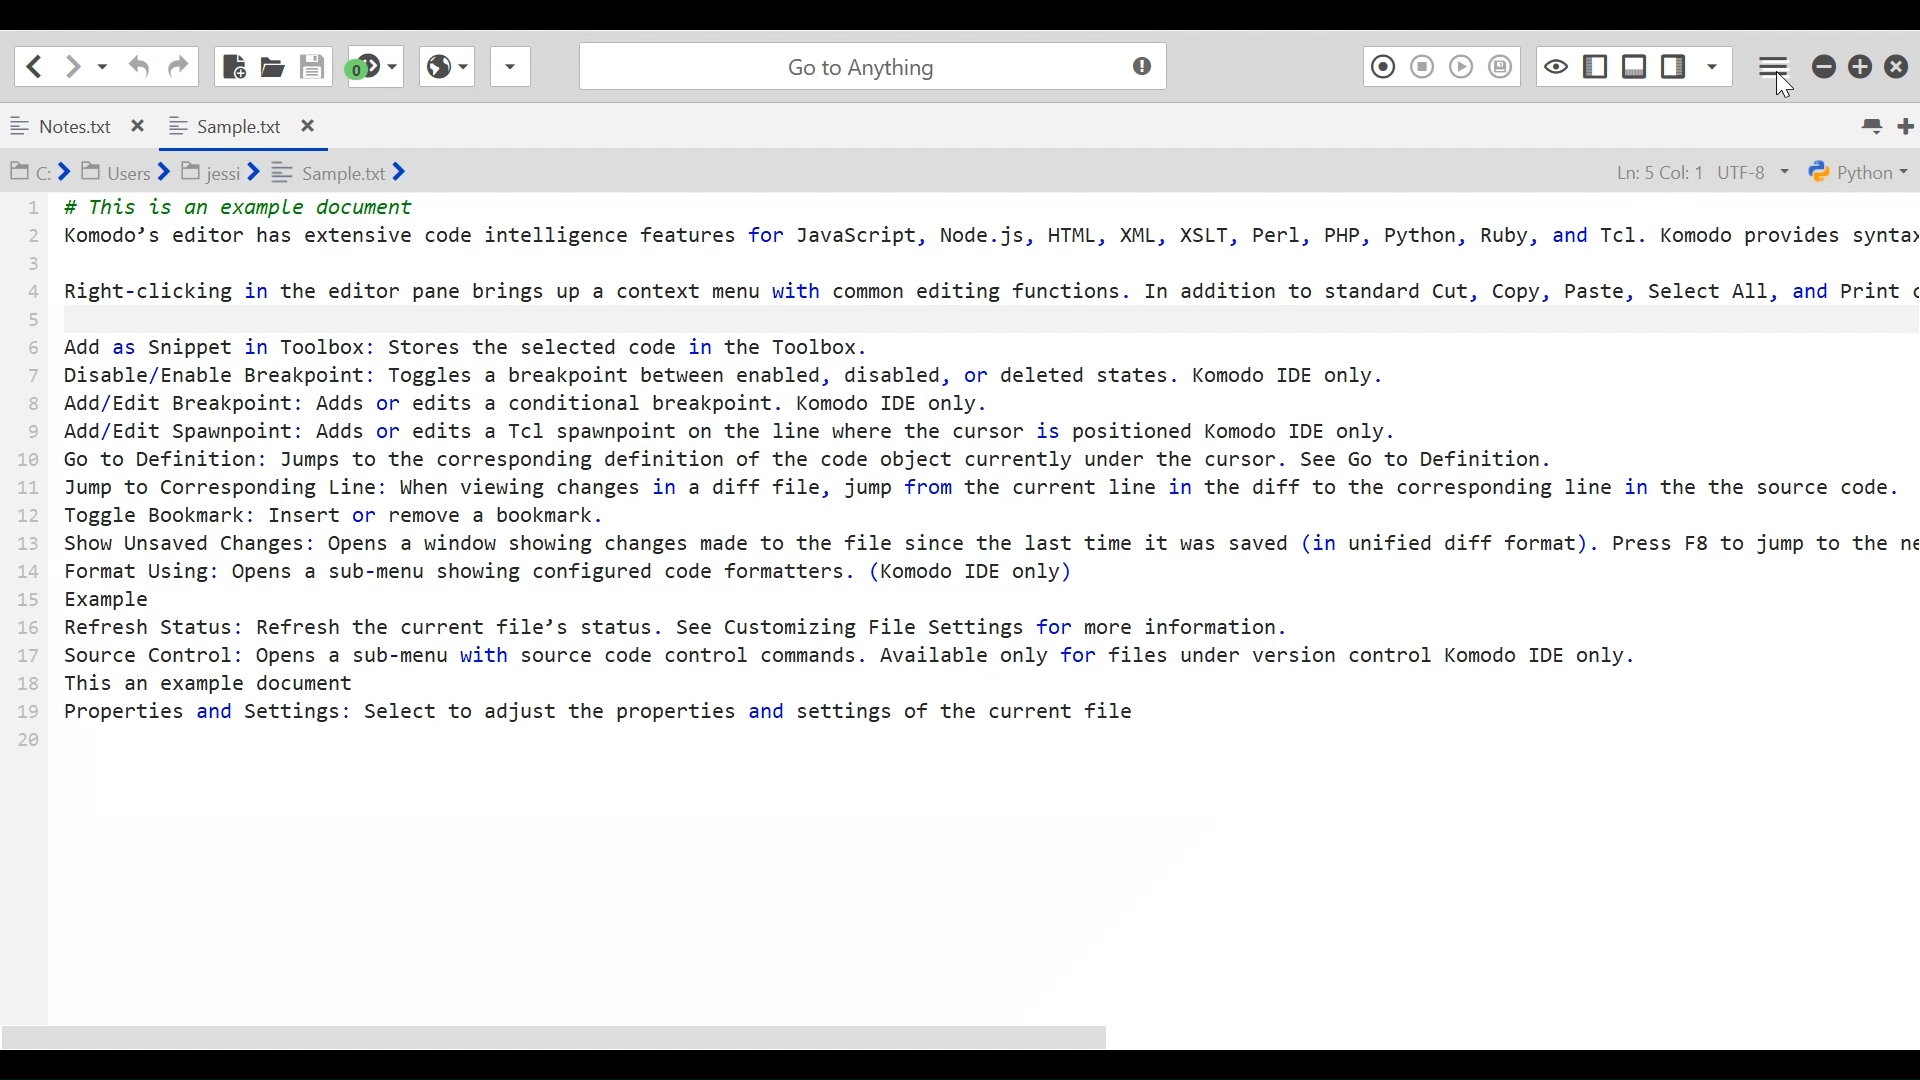 This screenshot has height=1080, width=1920. I want to click on Restore, so click(1862, 67).